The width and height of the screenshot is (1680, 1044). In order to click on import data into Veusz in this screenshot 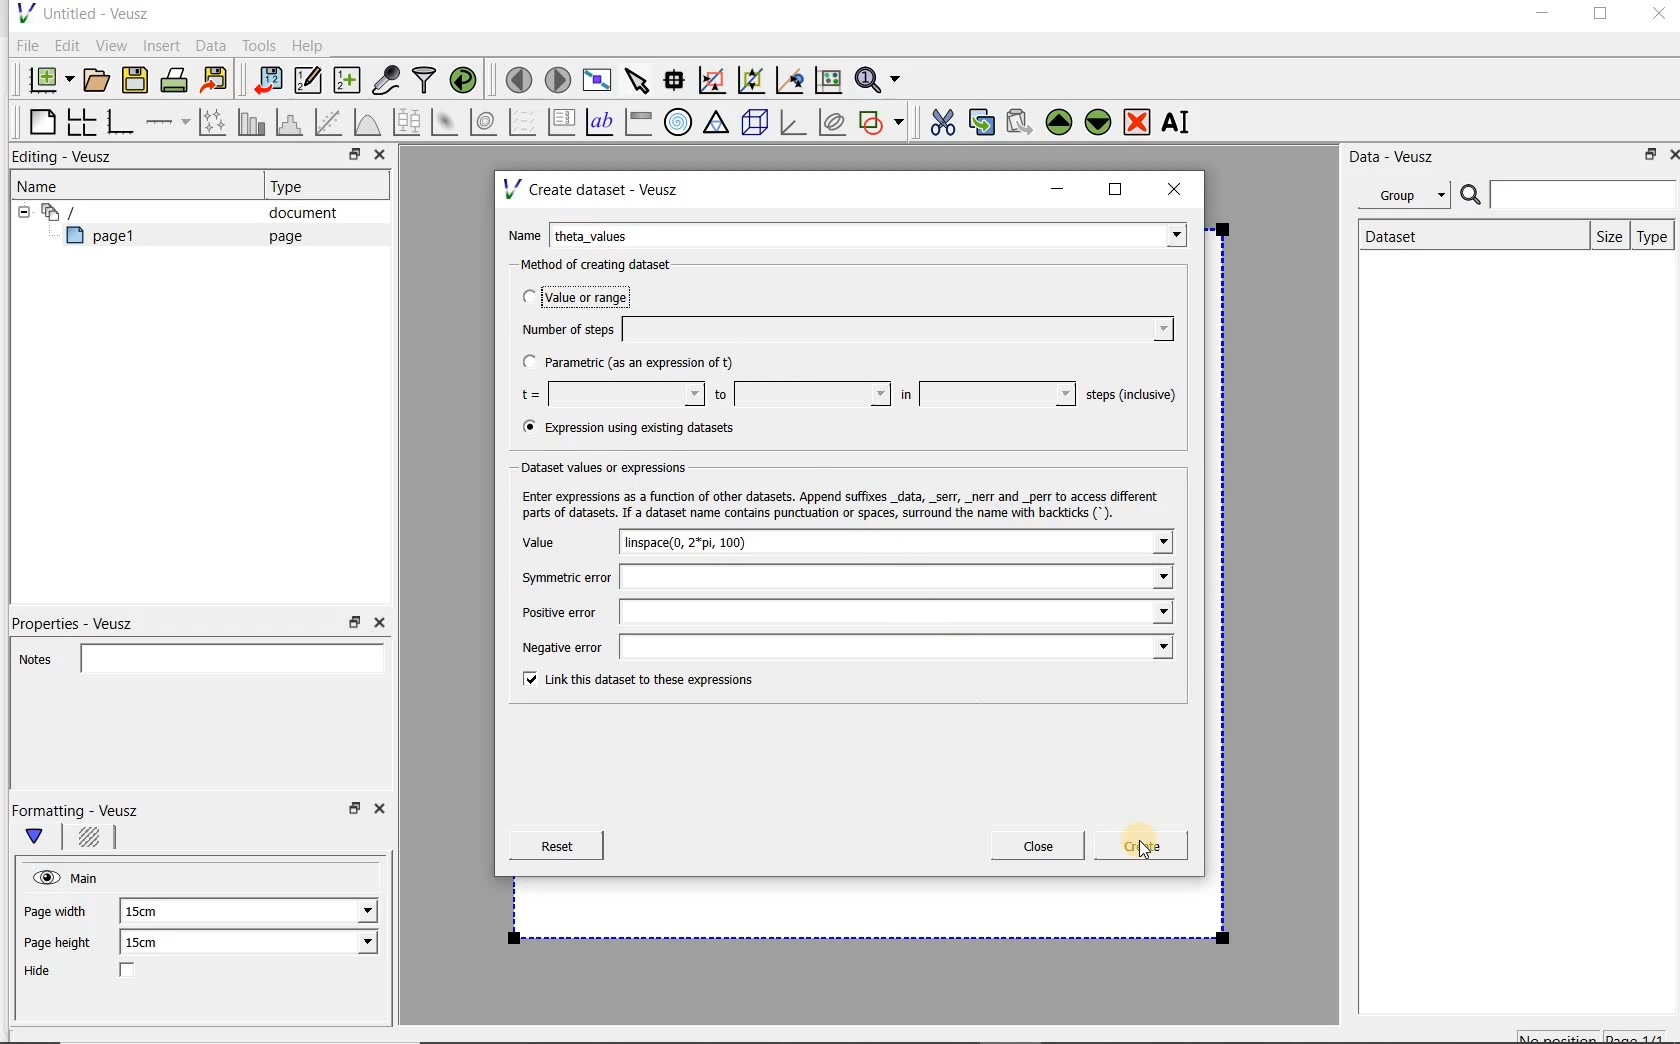, I will do `click(266, 81)`.